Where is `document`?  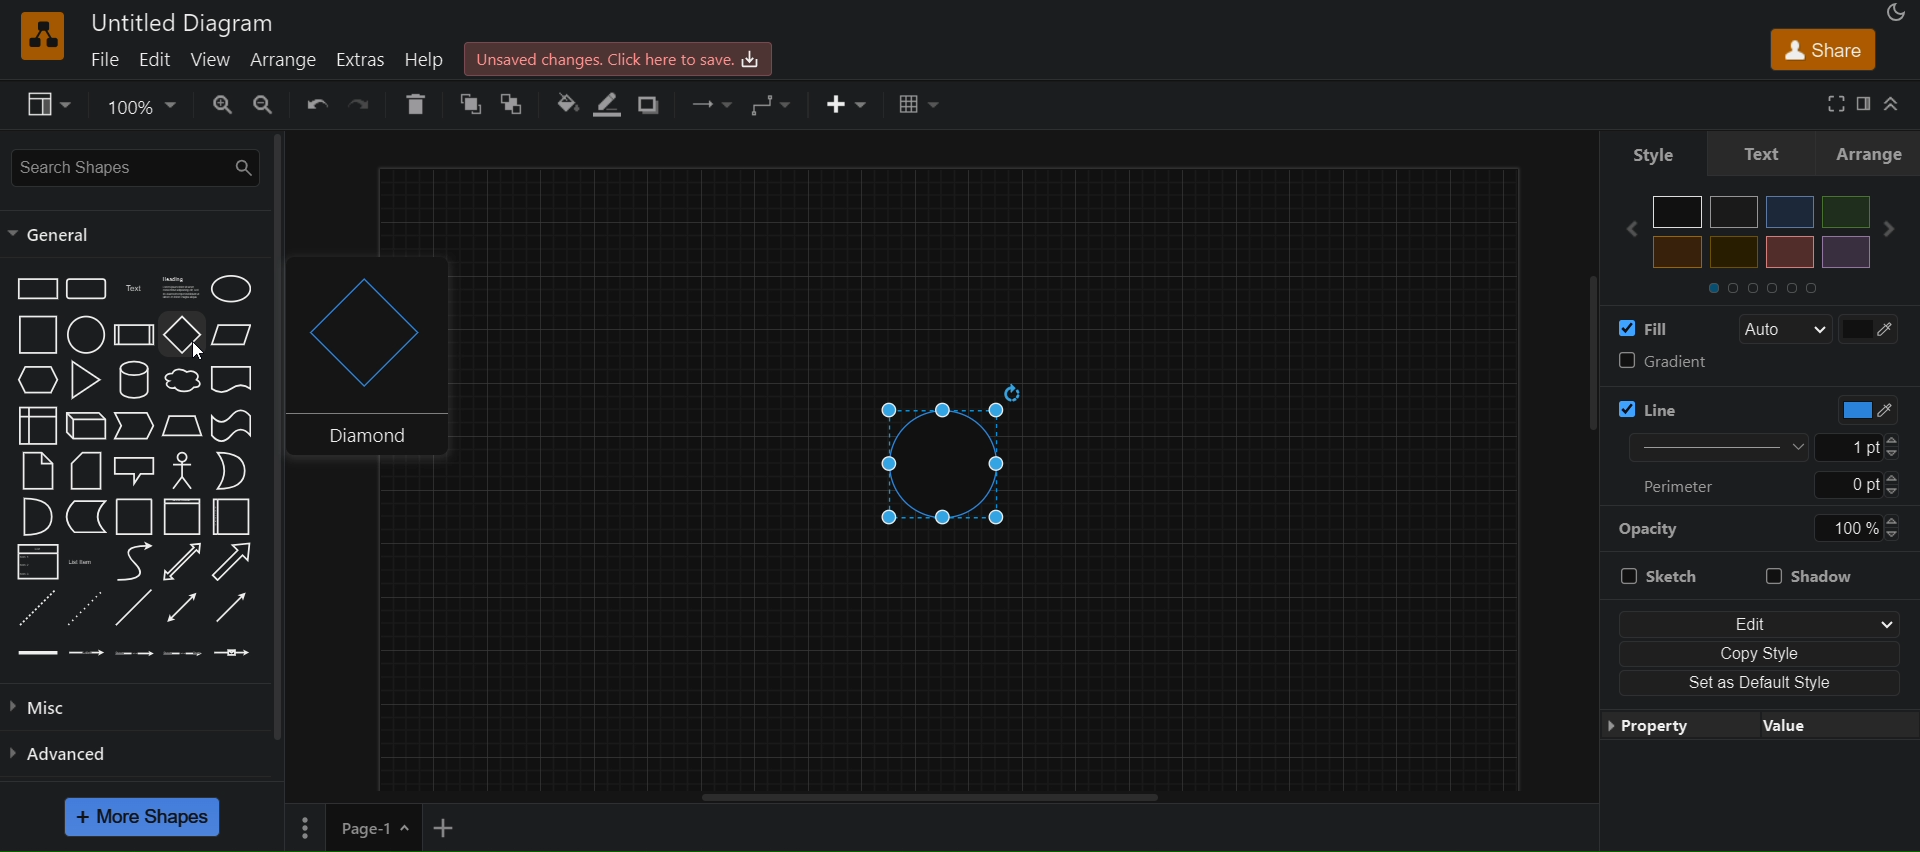 document is located at coordinates (235, 383).